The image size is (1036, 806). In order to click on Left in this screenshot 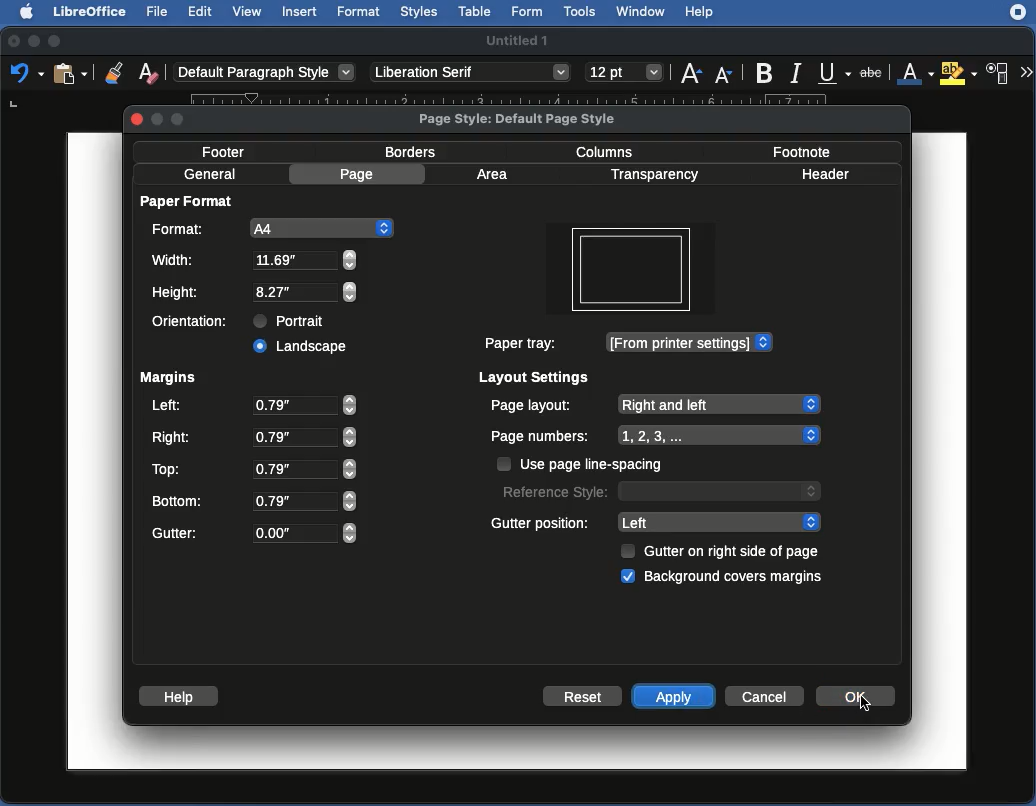, I will do `click(718, 523)`.